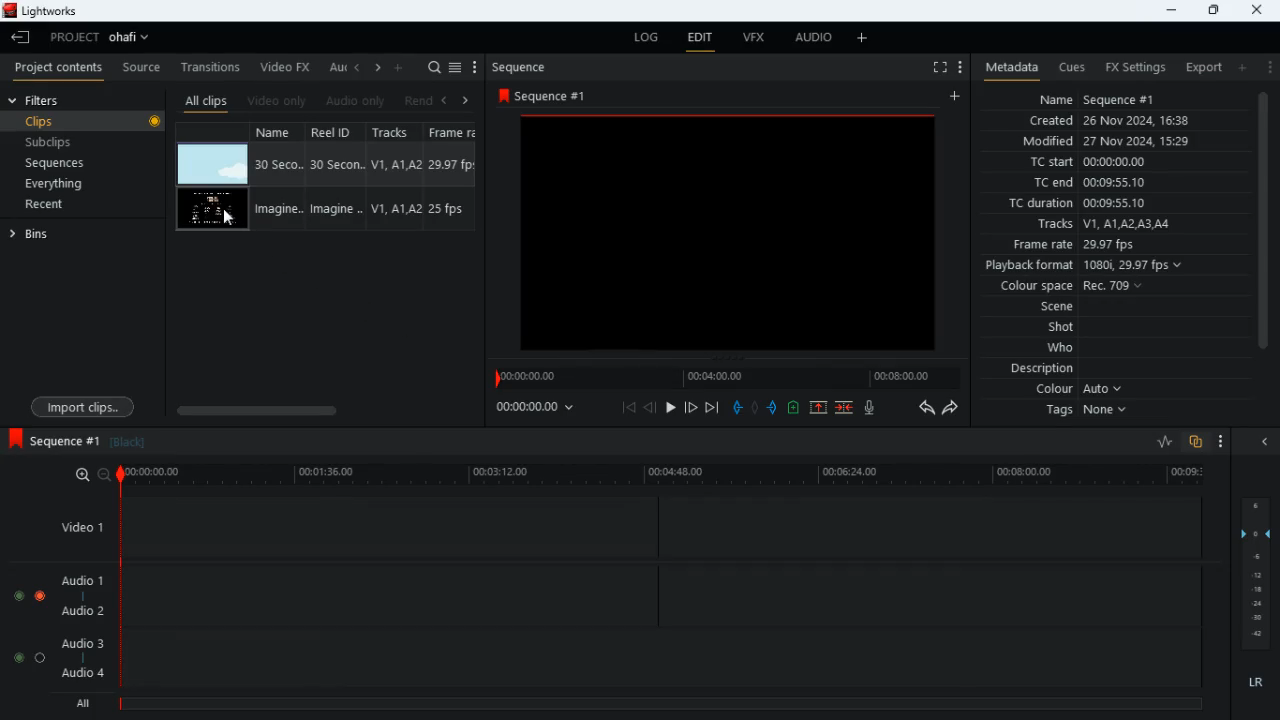  Describe the element at coordinates (59, 67) in the screenshot. I see `project contents` at that location.